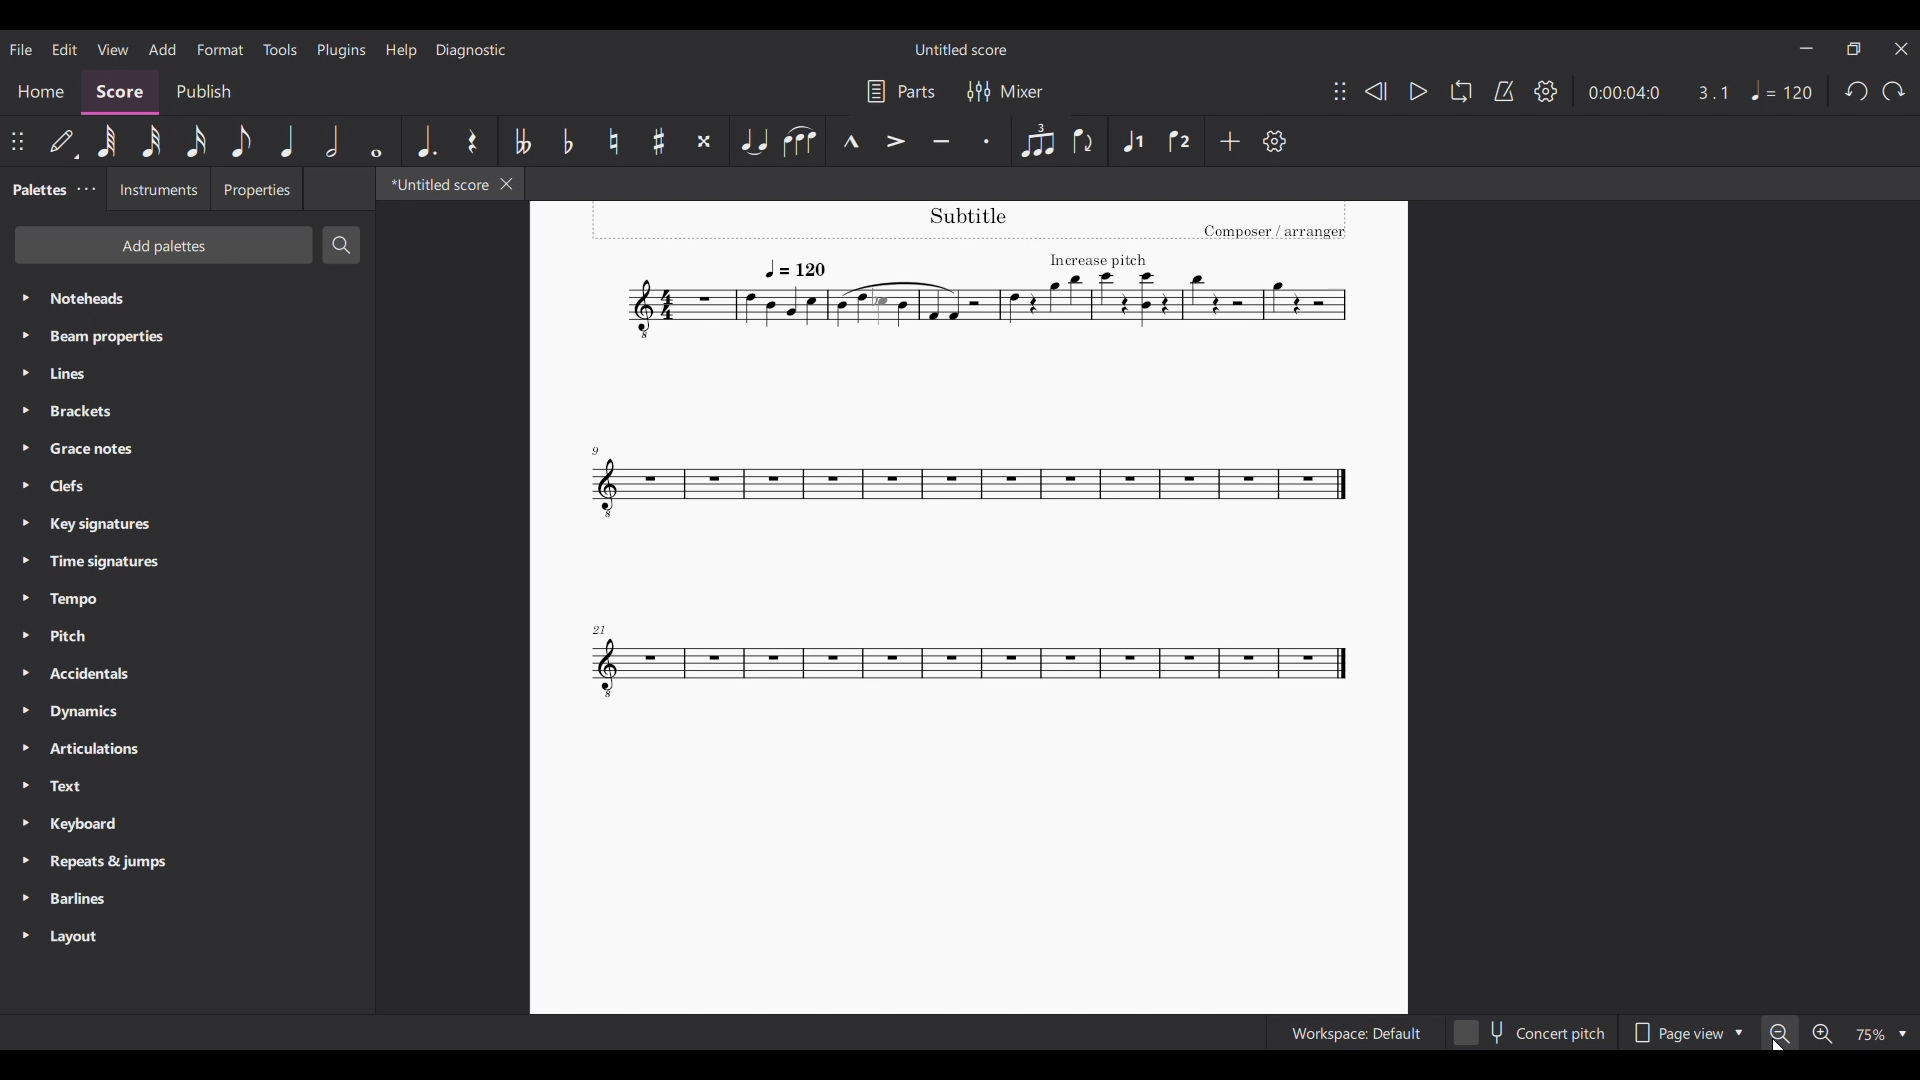 Image resolution: width=1920 pixels, height=1080 pixels. Describe the element at coordinates (1356, 1033) in the screenshot. I see `Workspace: Default` at that location.